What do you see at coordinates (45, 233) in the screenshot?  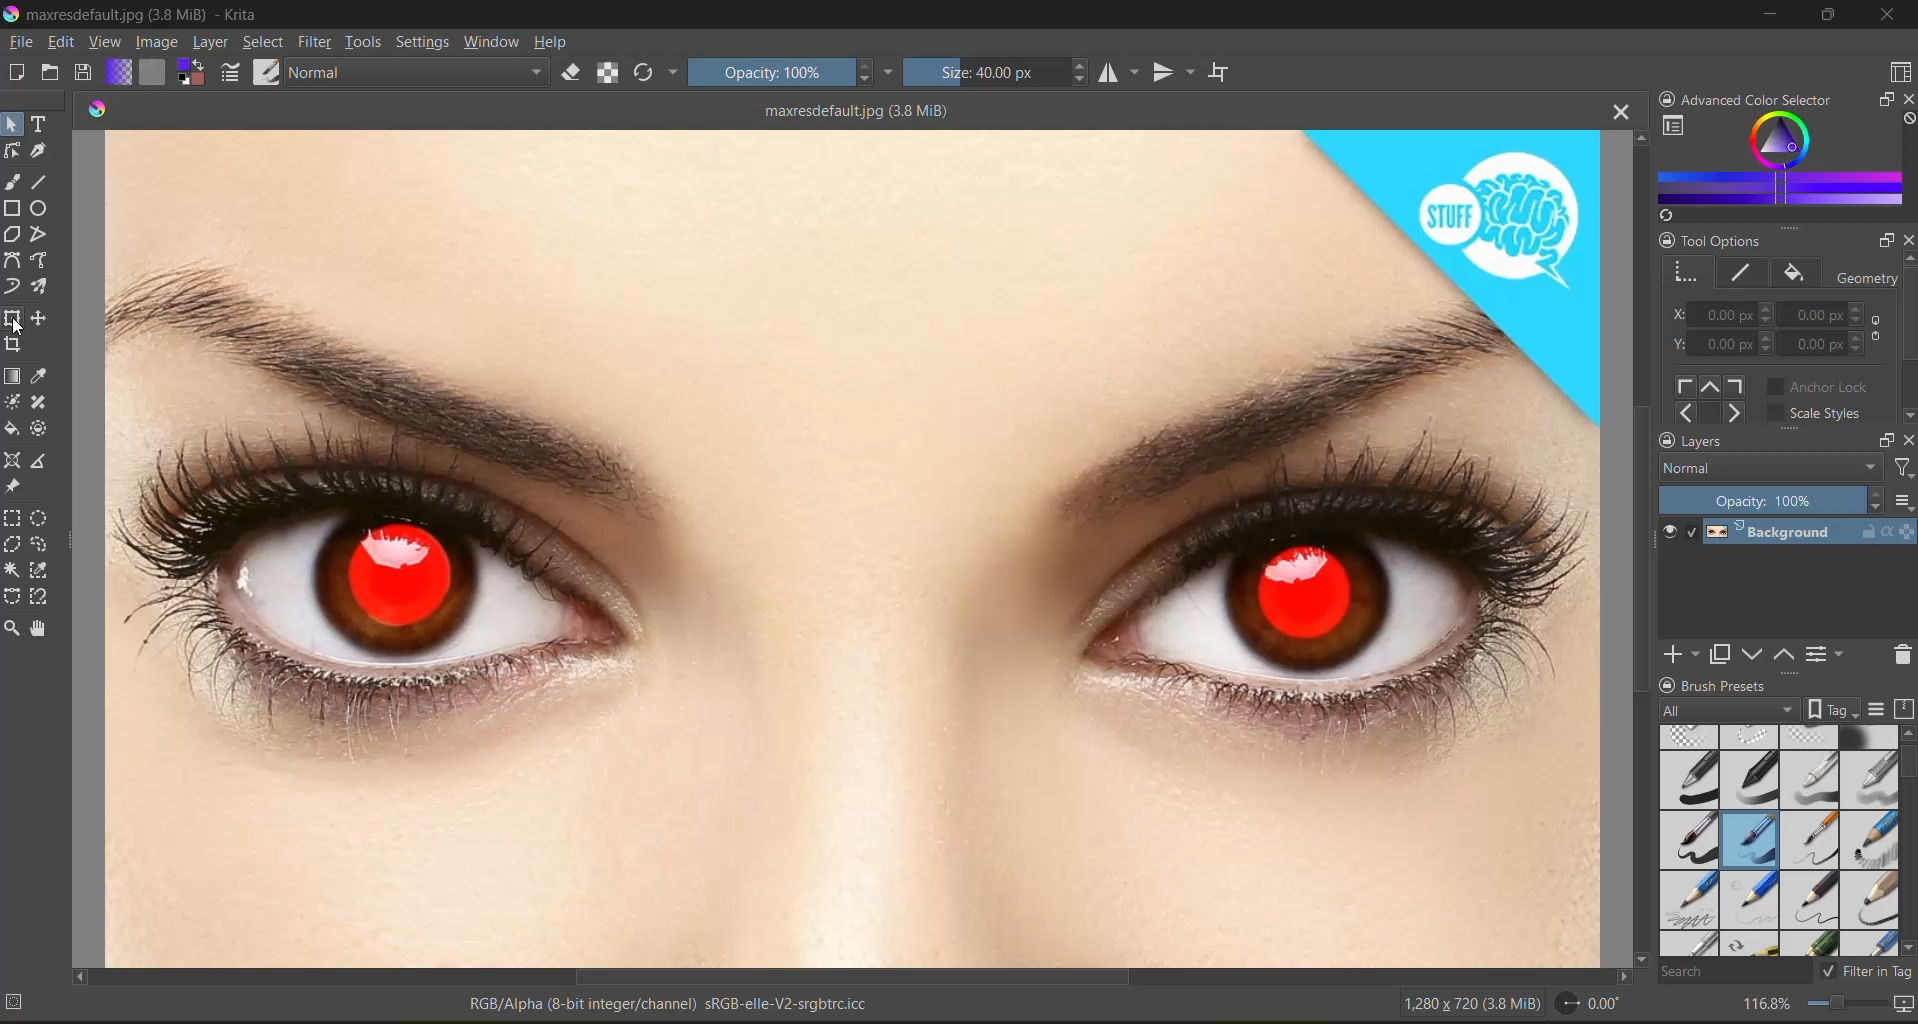 I see `tool` at bounding box center [45, 233].